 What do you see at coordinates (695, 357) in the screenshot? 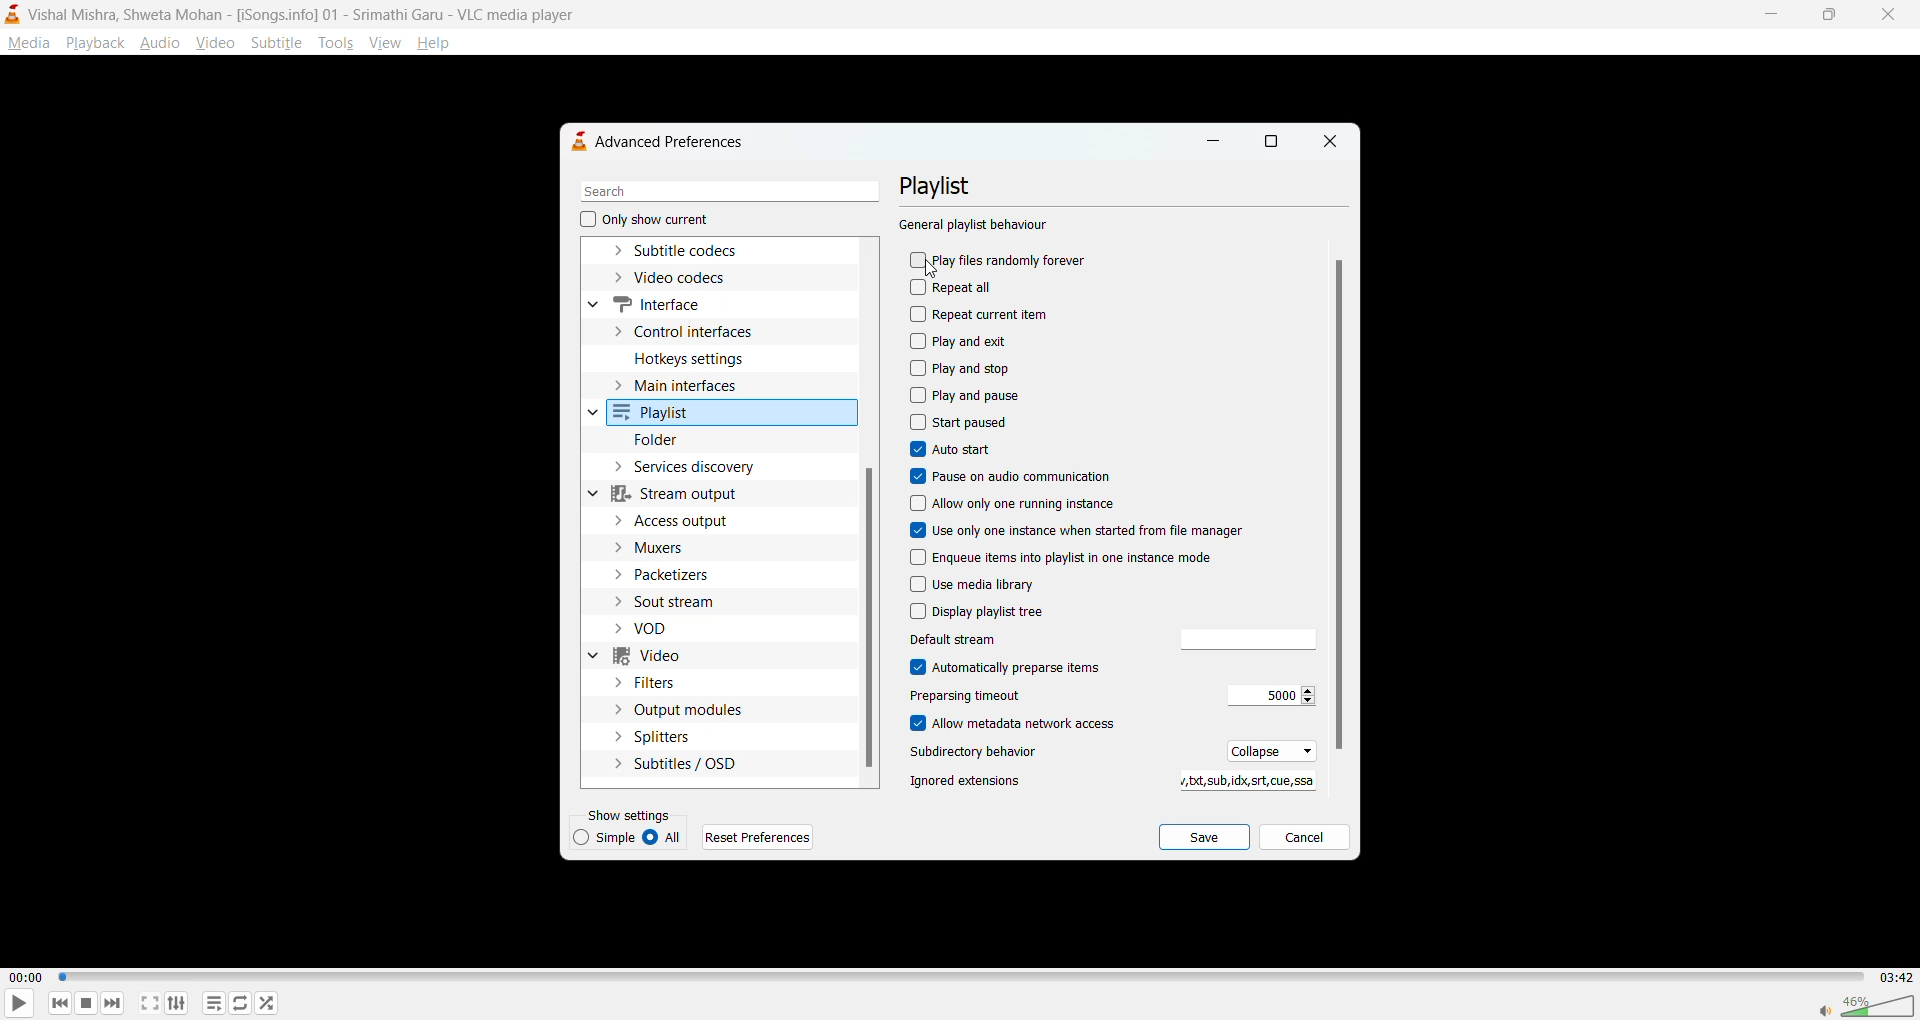
I see `hotkeys settings` at bounding box center [695, 357].